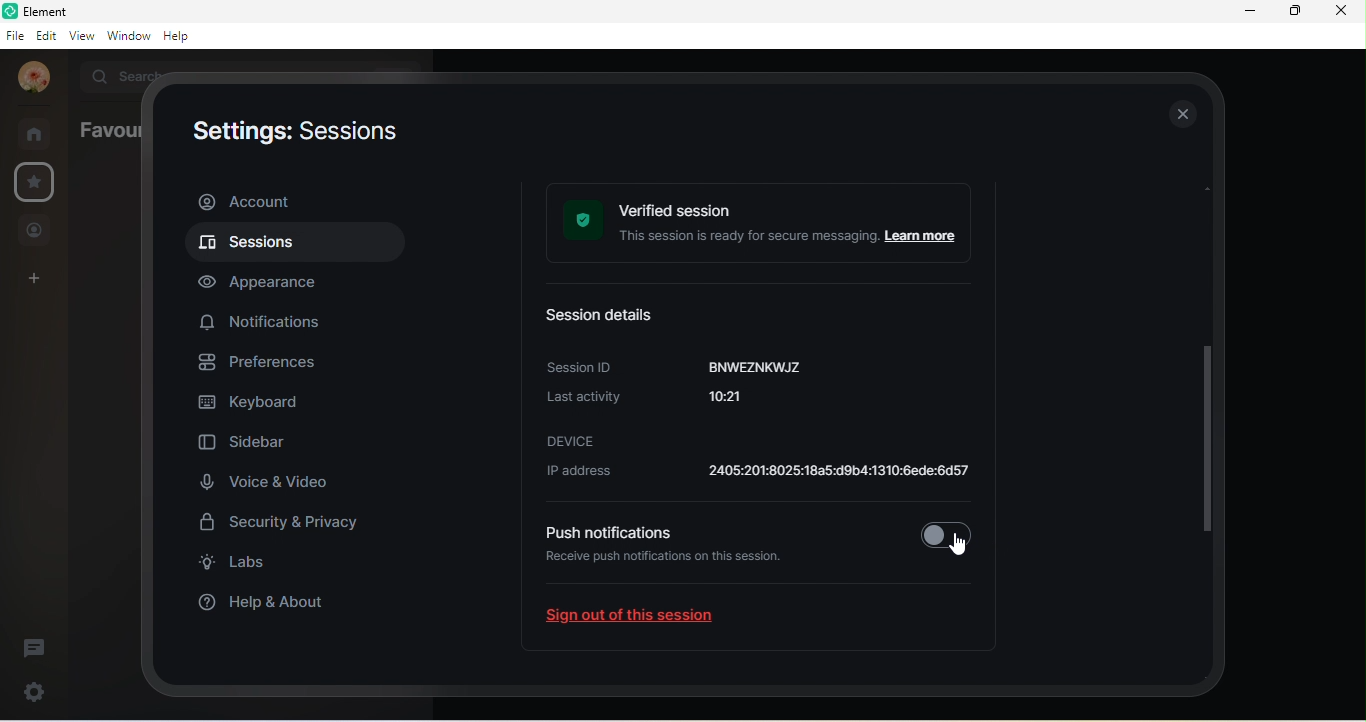 The width and height of the screenshot is (1366, 722). What do you see at coordinates (1213, 384) in the screenshot?
I see `vertical scroll bar` at bounding box center [1213, 384].